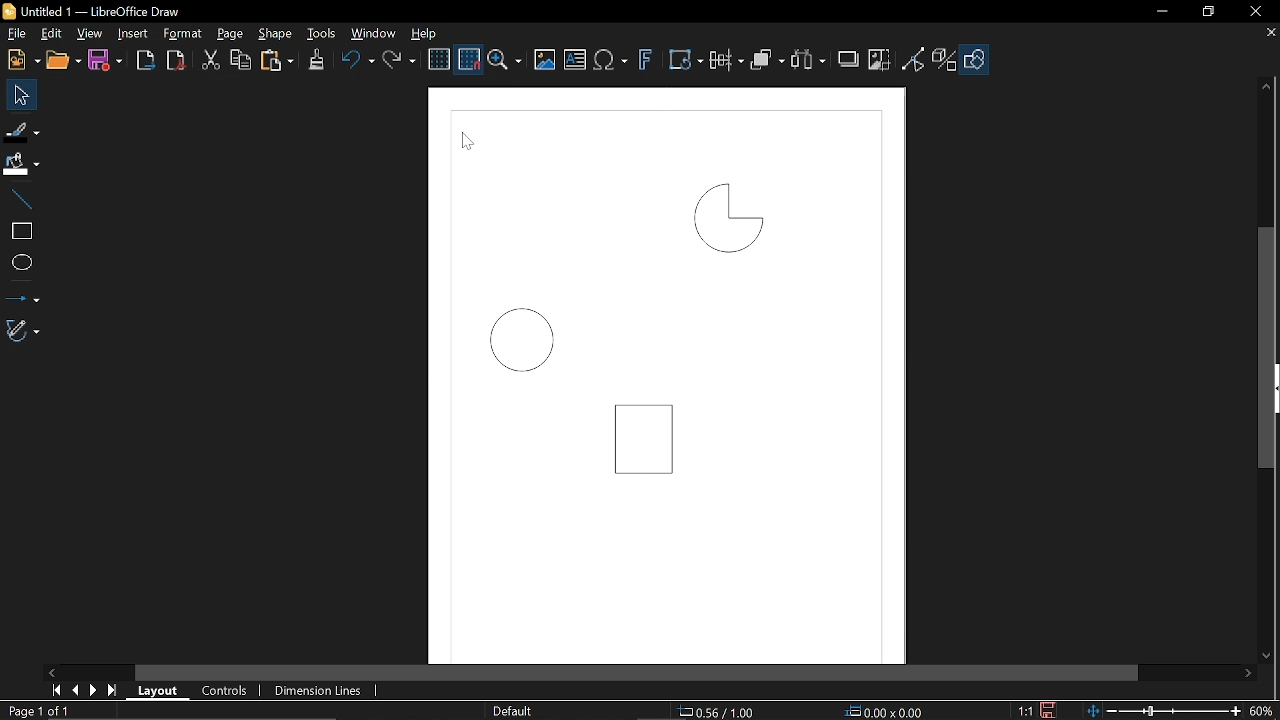  What do you see at coordinates (18, 229) in the screenshot?
I see `Rectangle` at bounding box center [18, 229].